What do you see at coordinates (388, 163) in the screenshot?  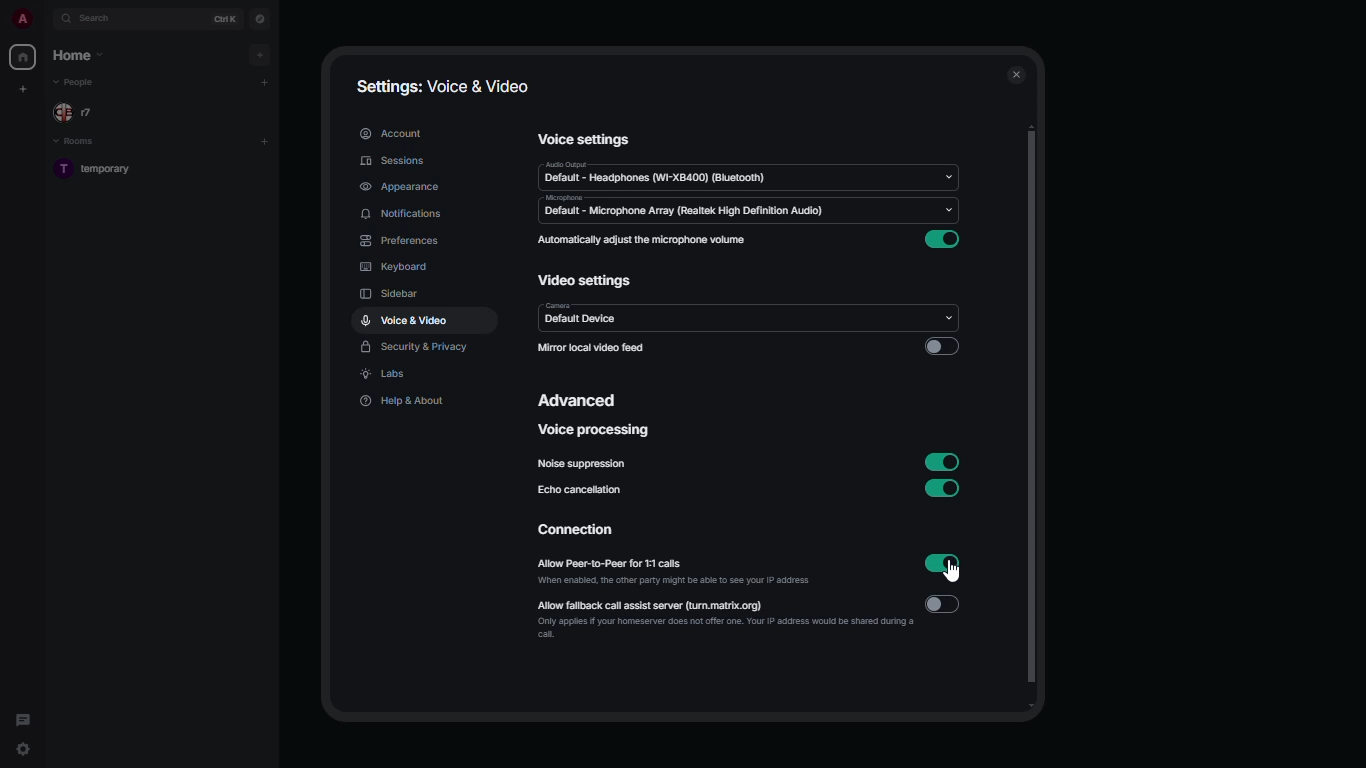 I see `sessions` at bounding box center [388, 163].